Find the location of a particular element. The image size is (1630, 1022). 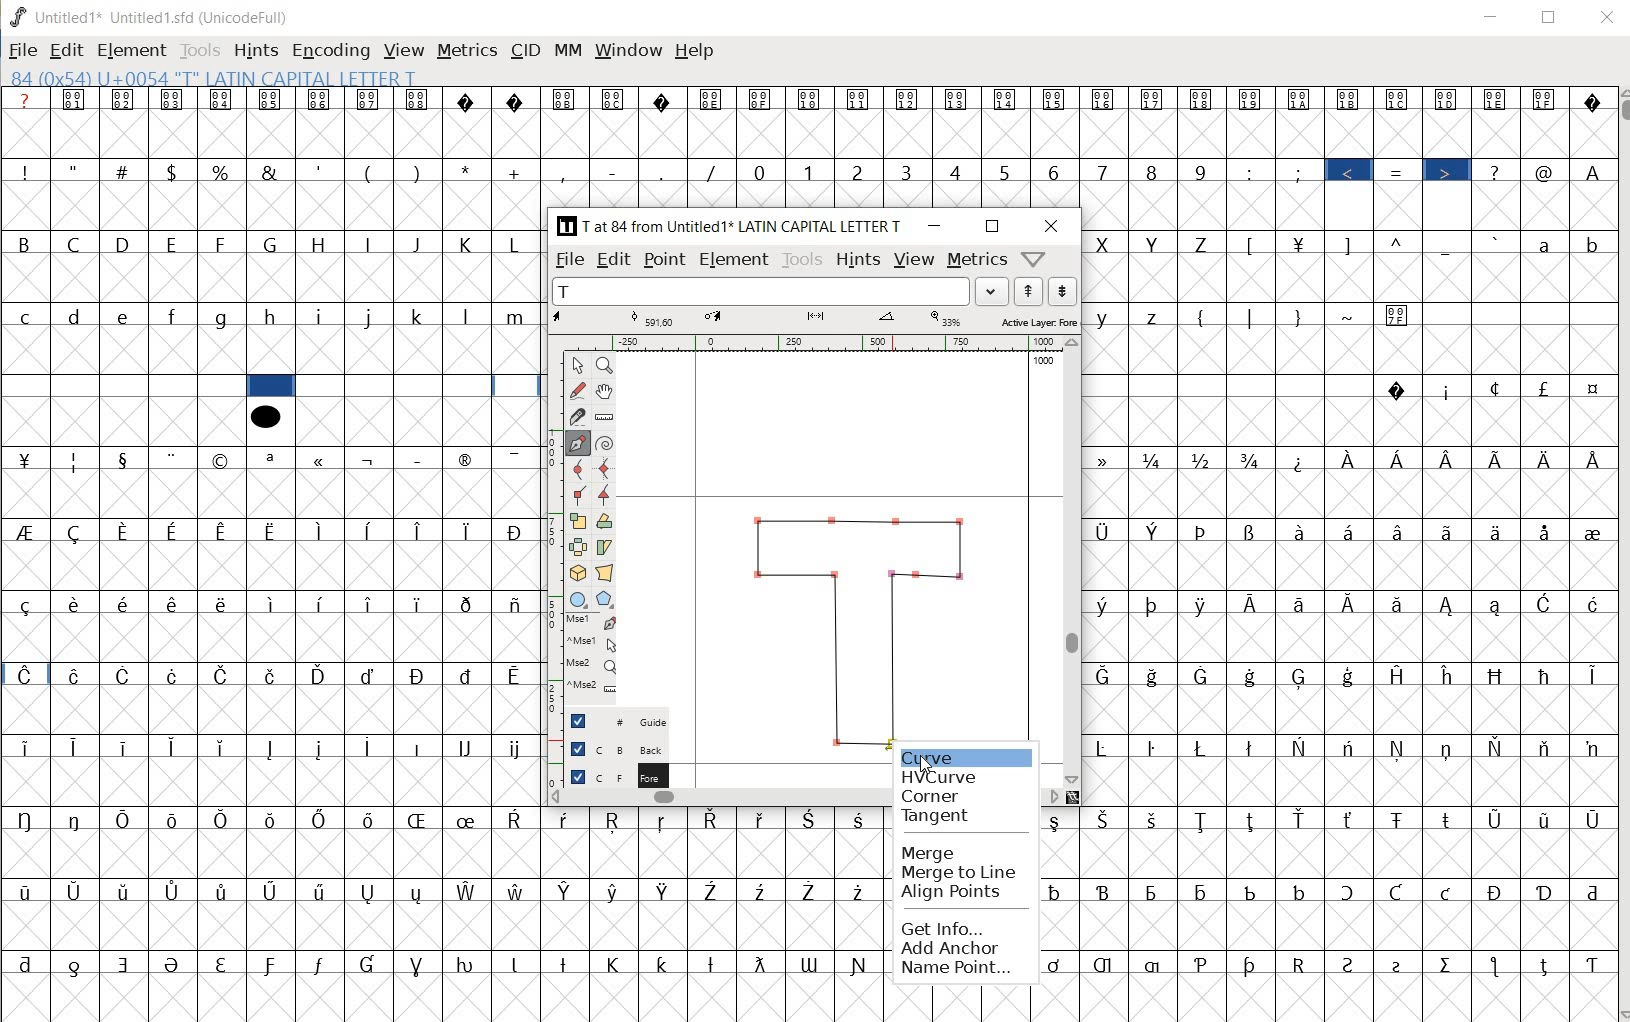

Symbol is located at coordinates (126, 101).